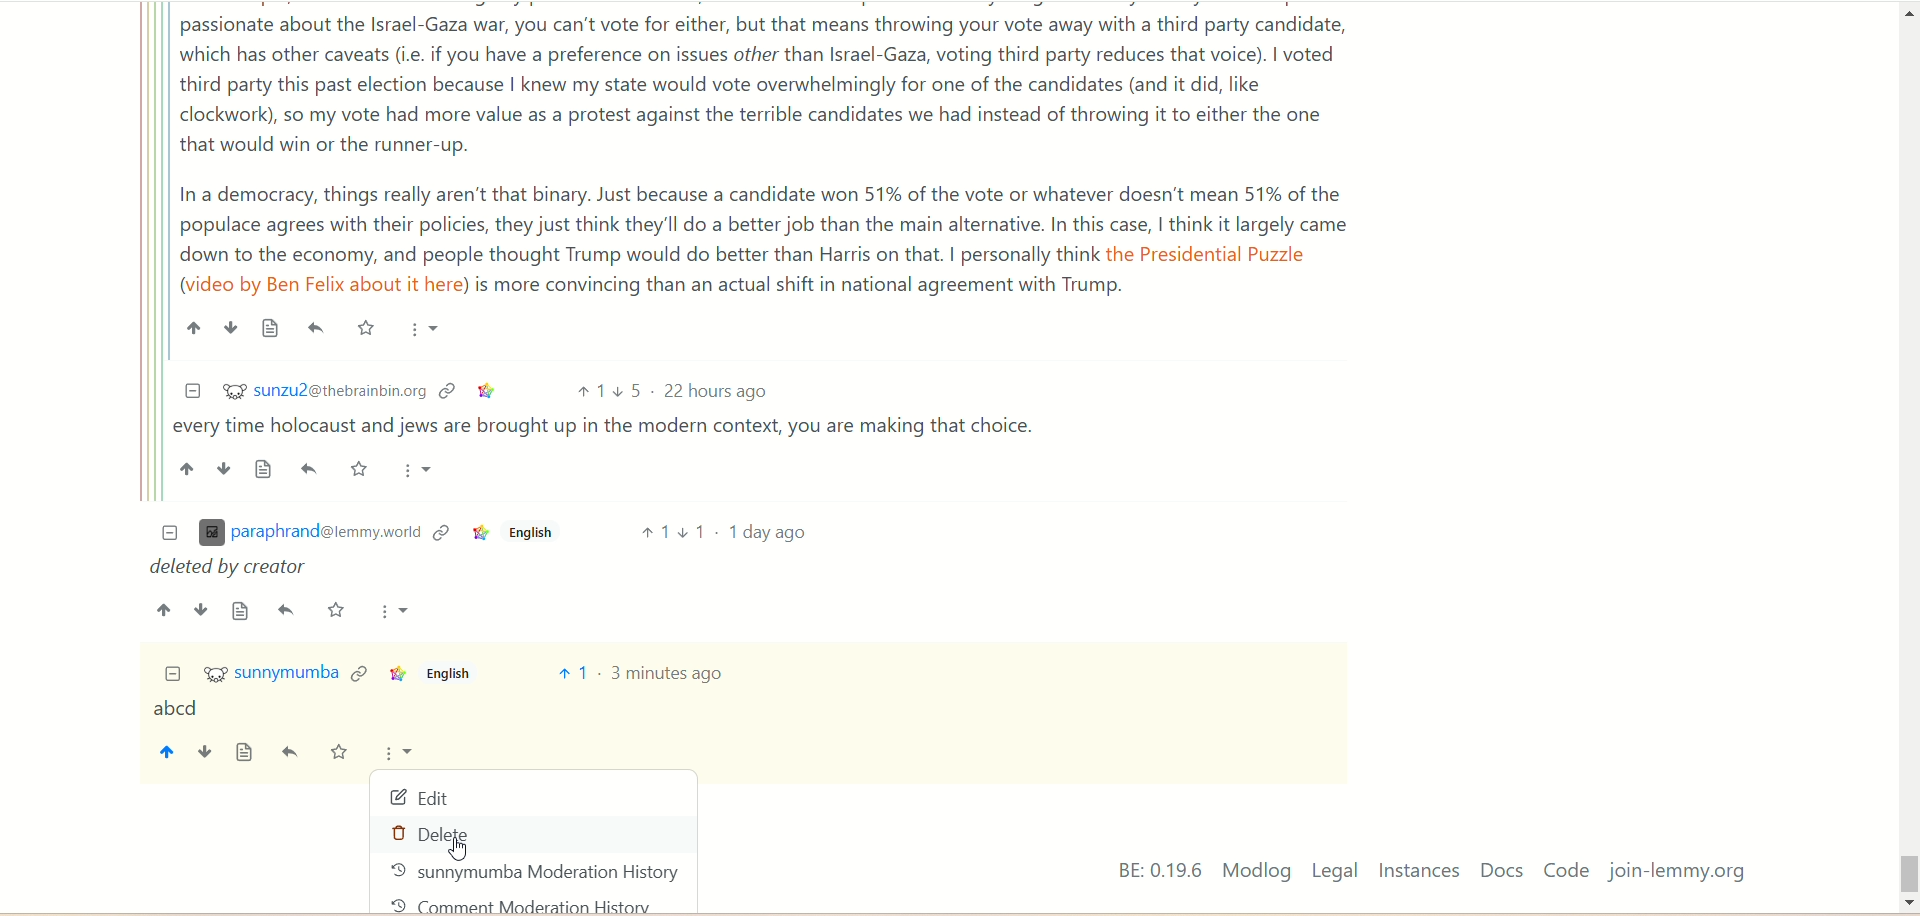 This screenshot has height=916, width=1920. I want to click on save, so click(339, 754).